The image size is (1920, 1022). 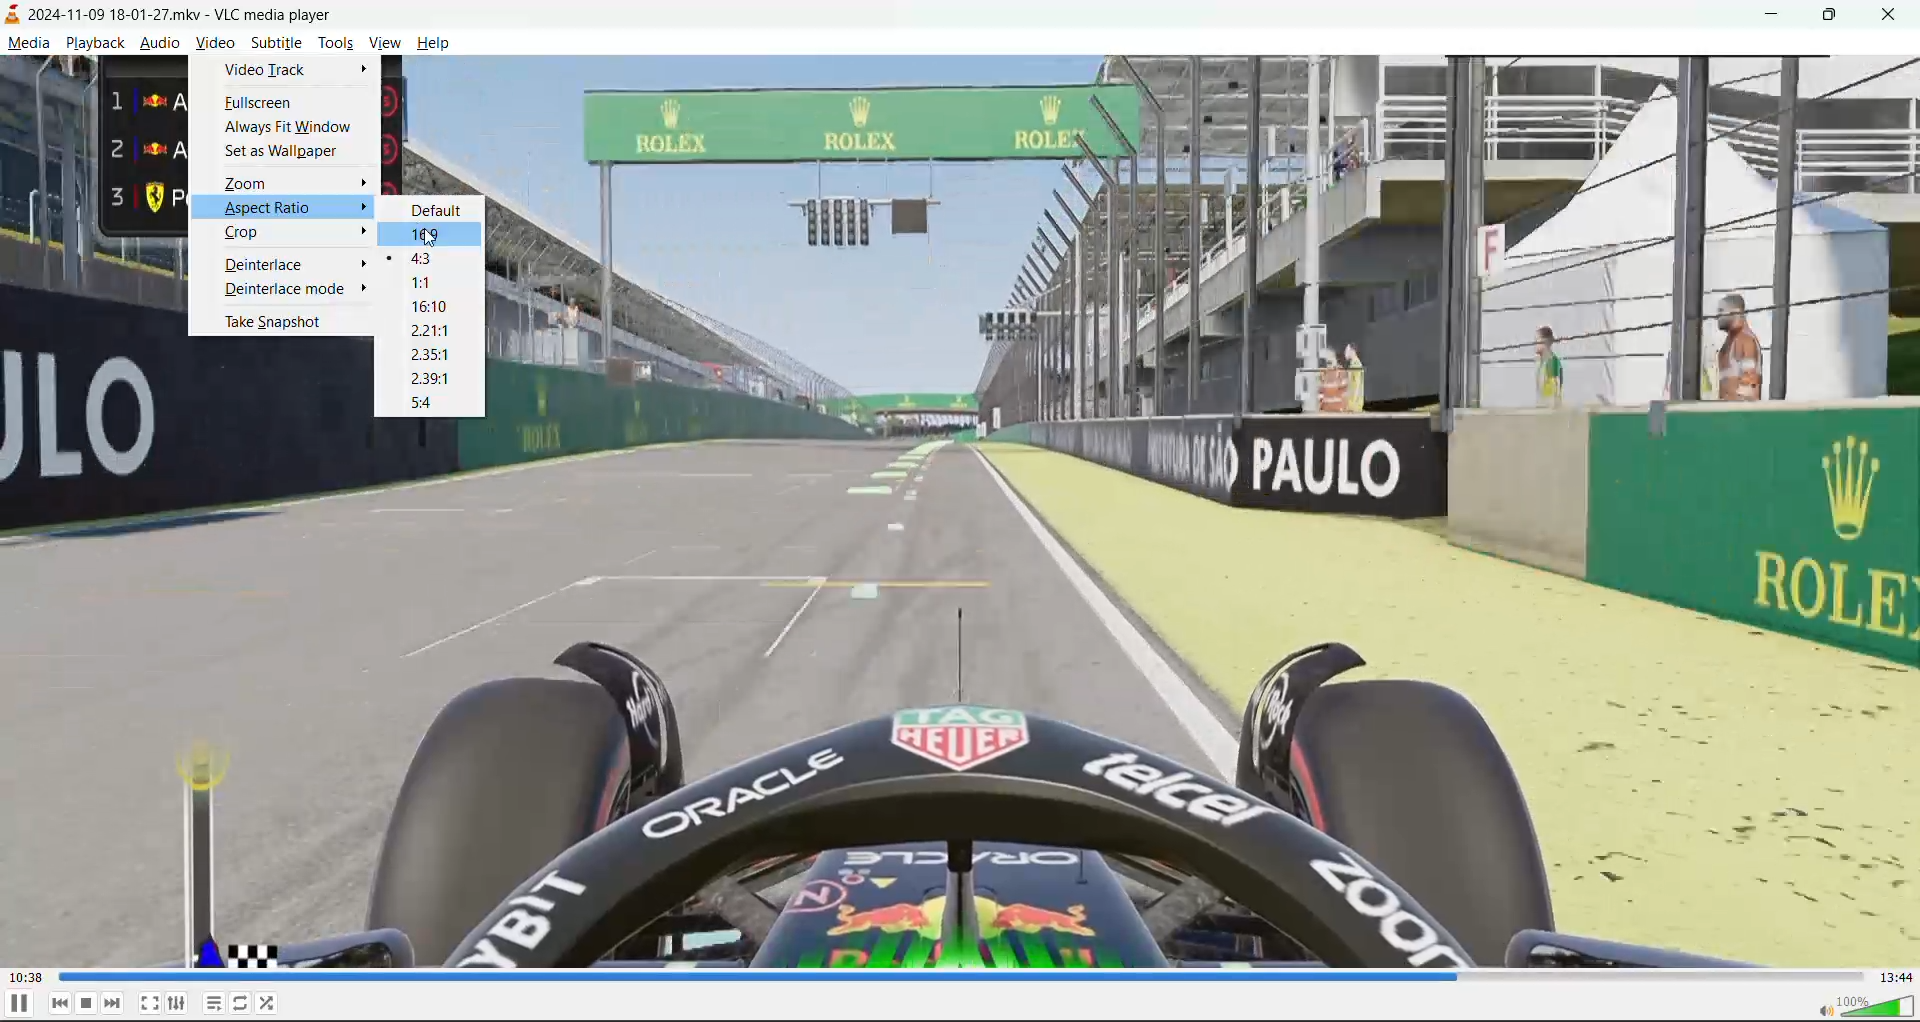 What do you see at coordinates (1866, 1009) in the screenshot?
I see `volume` at bounding box center [1866, 1009].